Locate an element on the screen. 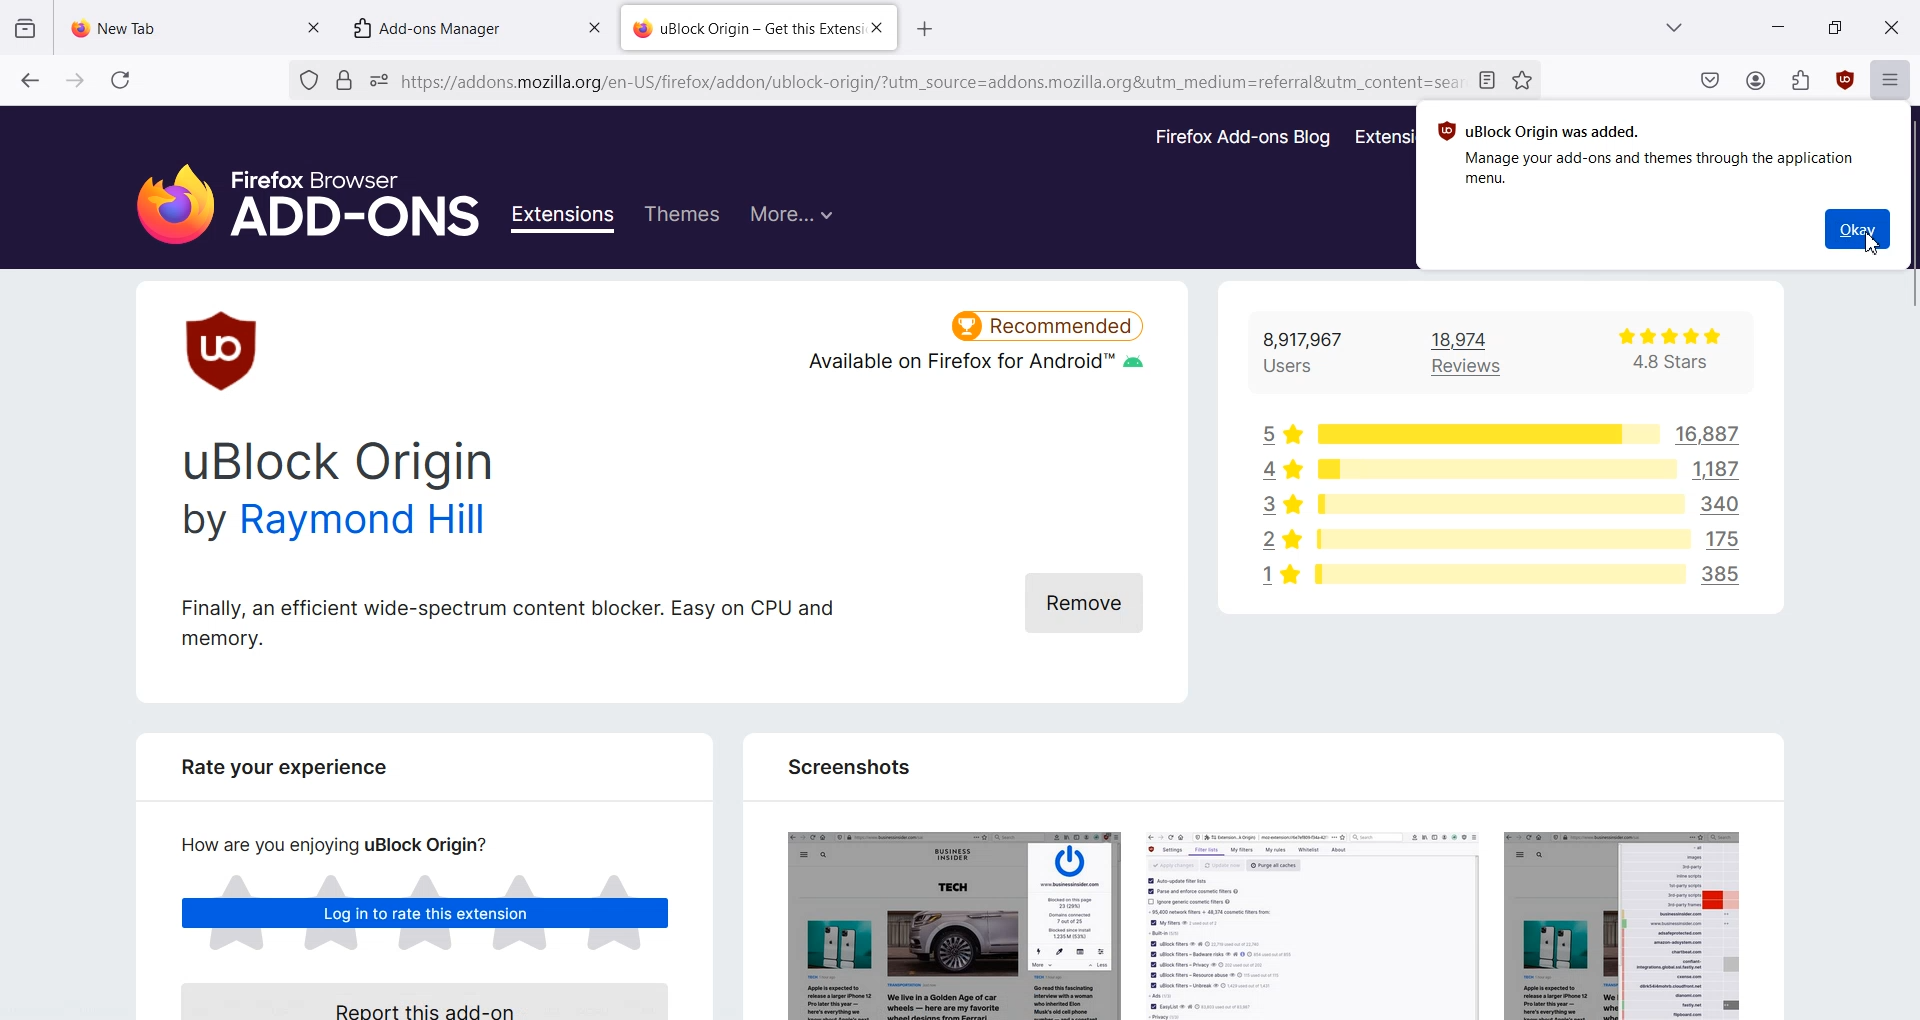  rating bar is located at coordinates (1498, 541).